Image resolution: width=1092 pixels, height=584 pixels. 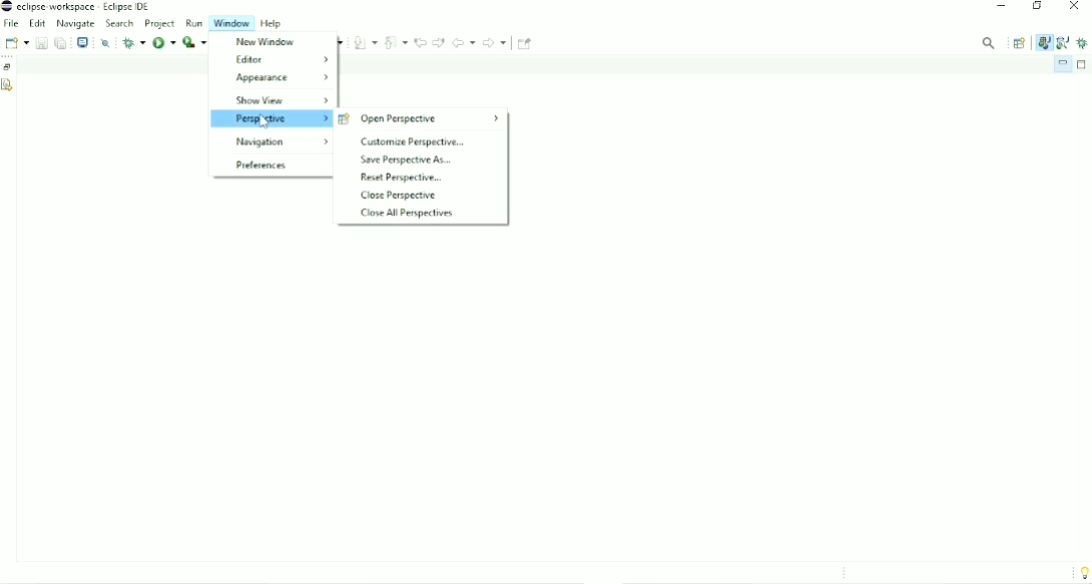 I want to click on Forward , so click(x=496, y=42).